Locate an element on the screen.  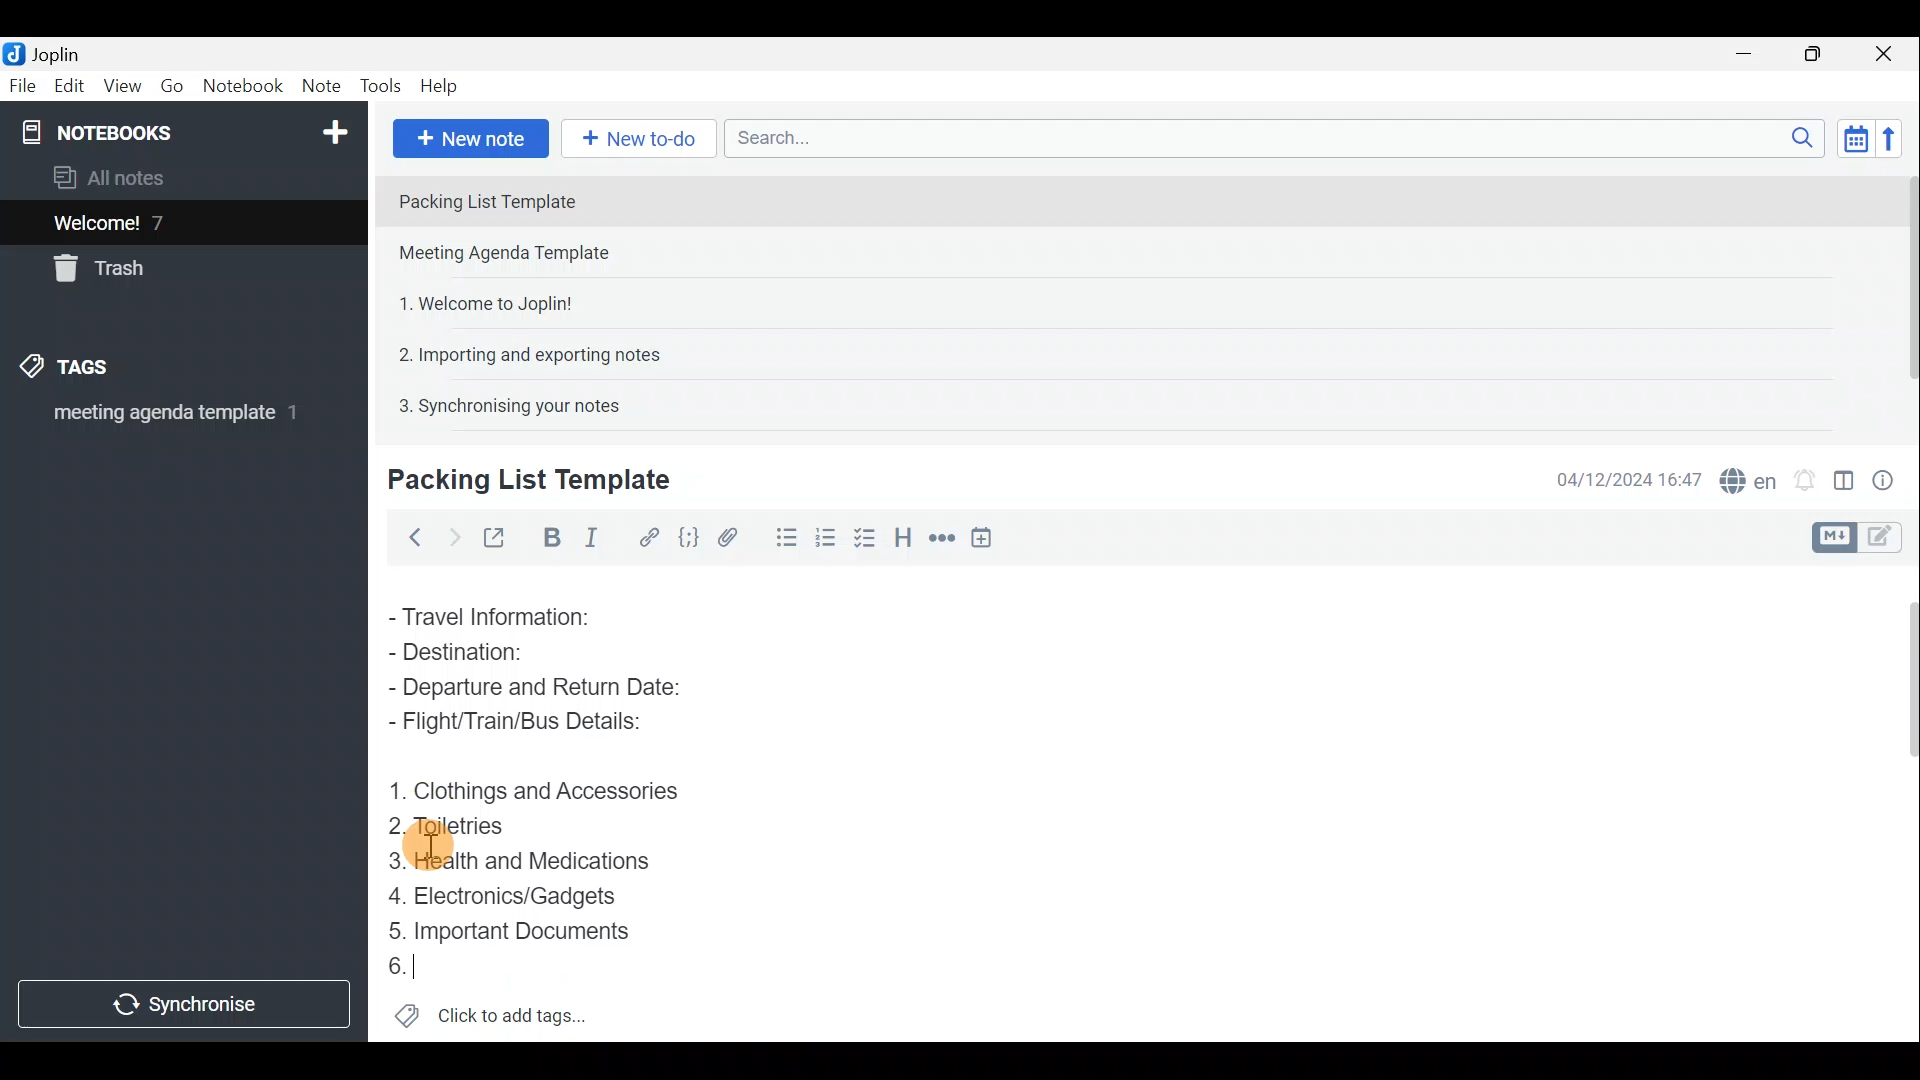
Bold is located at coordinates (549, 536).